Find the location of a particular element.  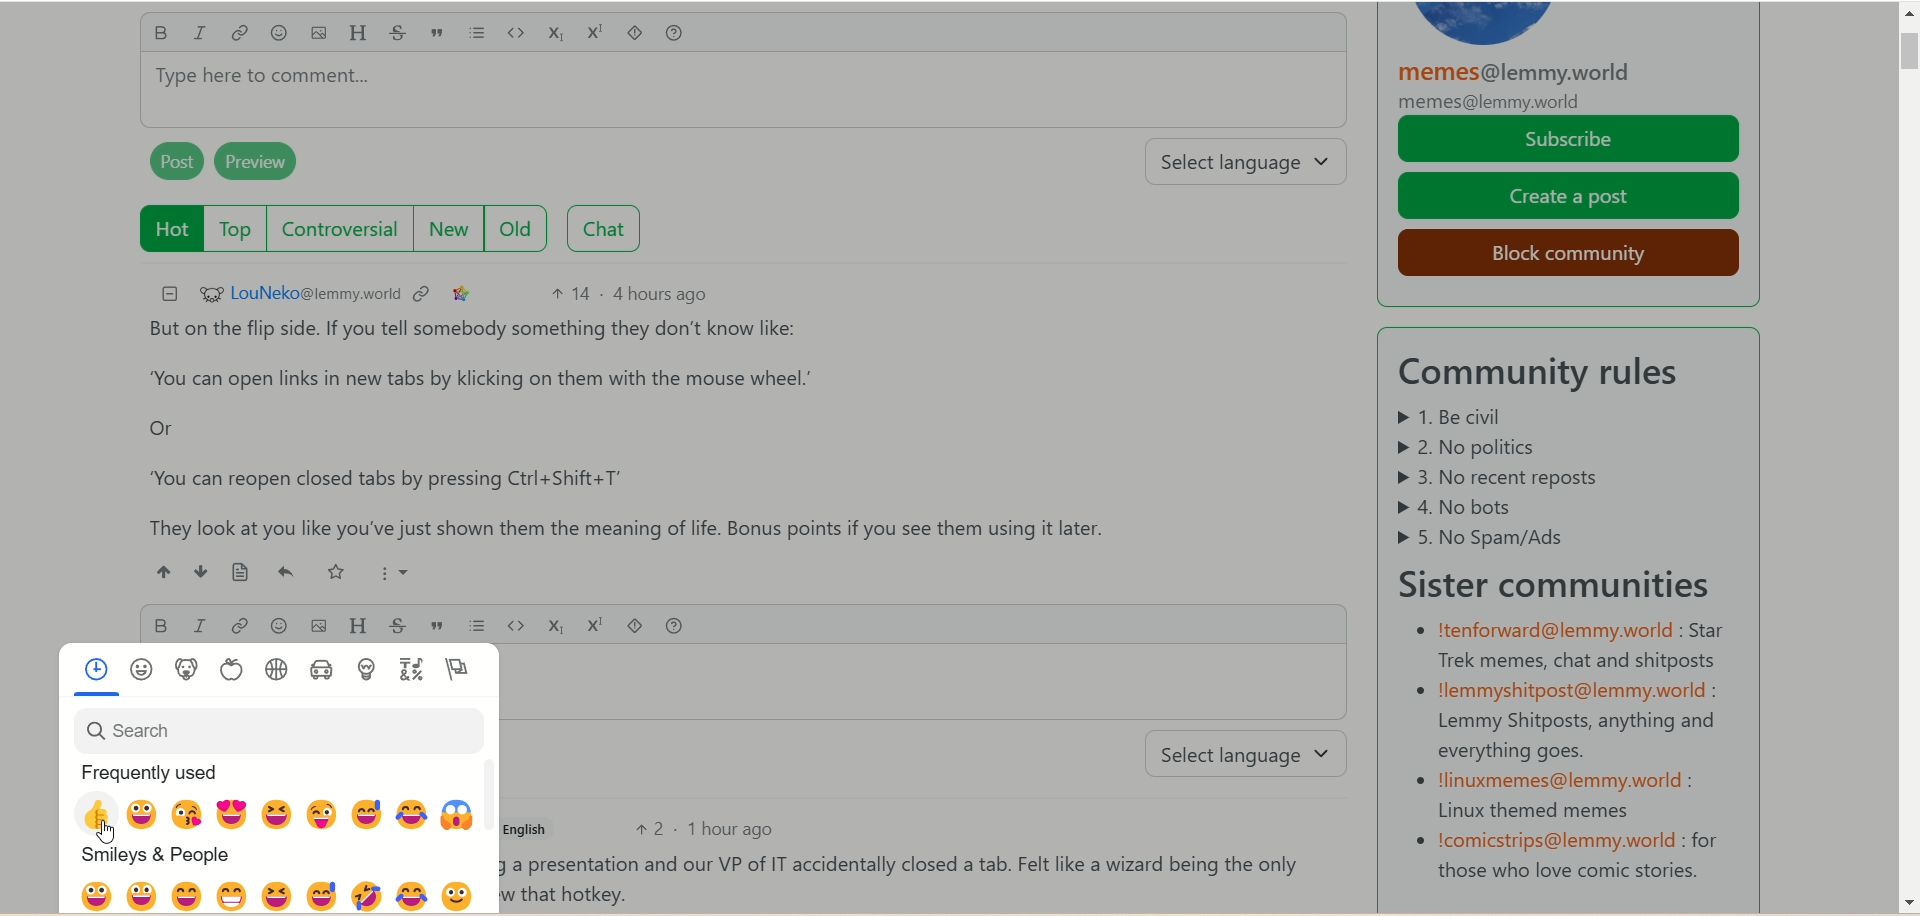

italics is located at coordinates (205, 34).